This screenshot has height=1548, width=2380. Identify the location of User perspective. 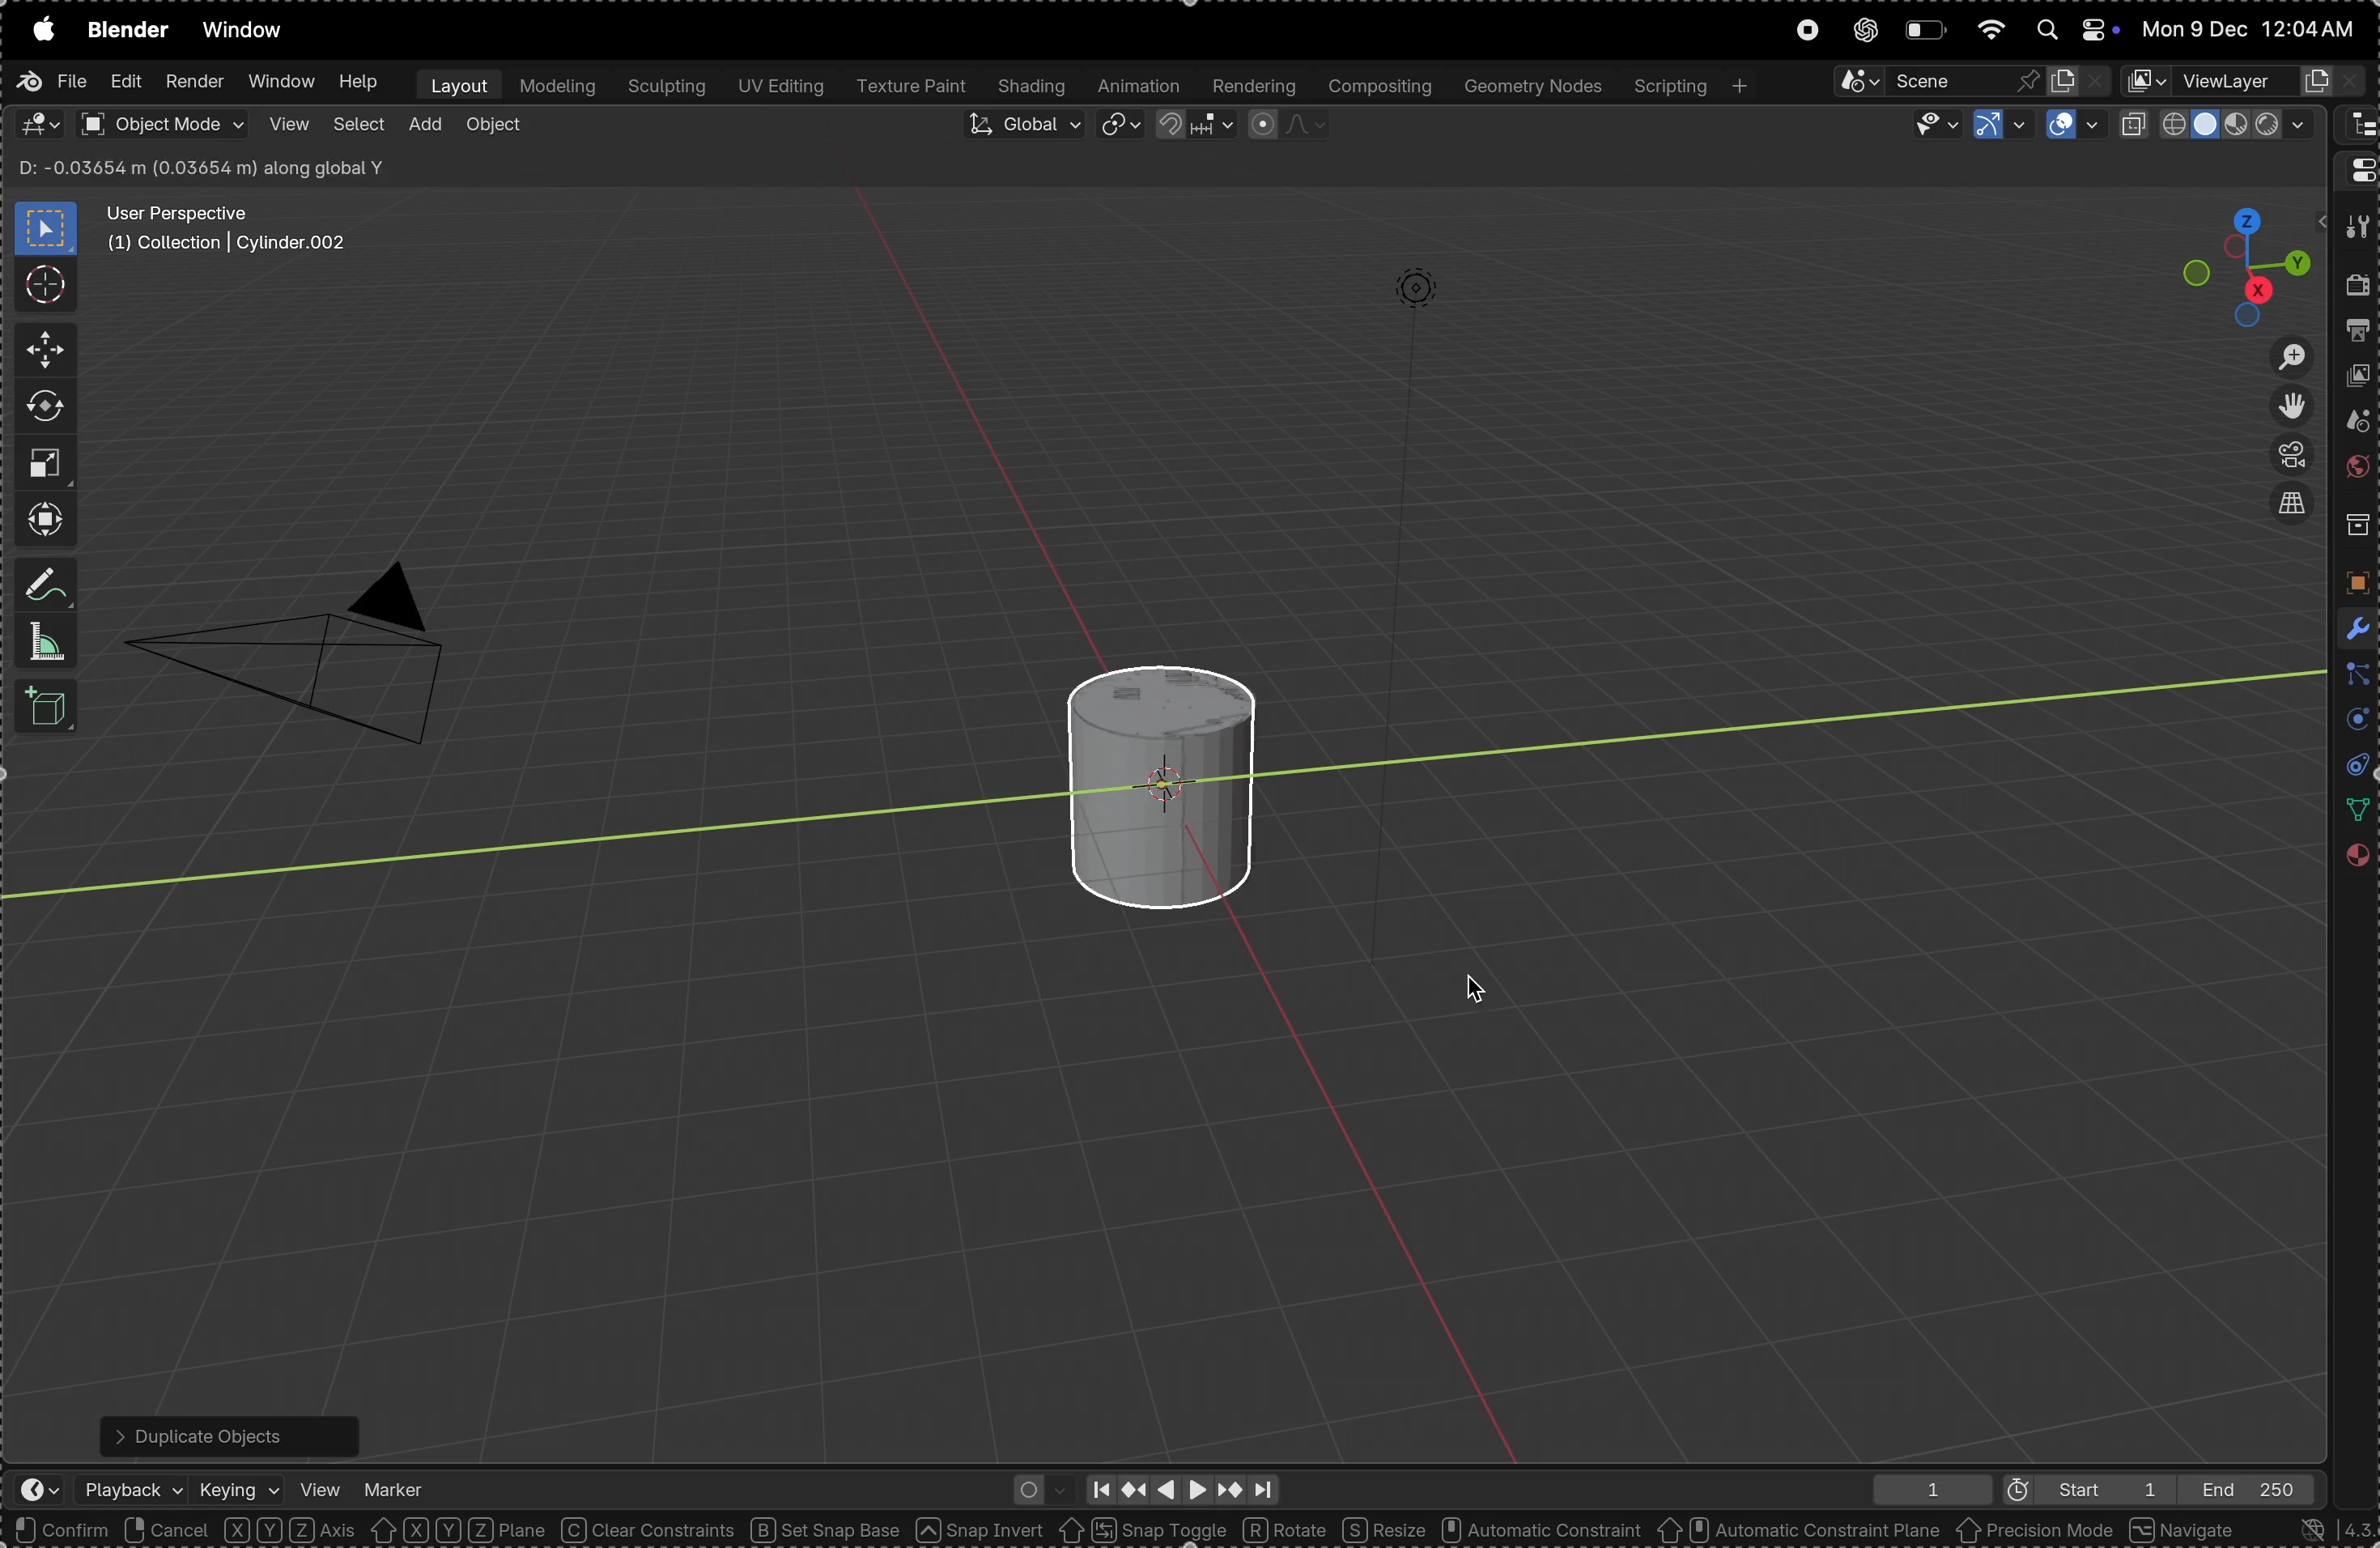
(230, 229).